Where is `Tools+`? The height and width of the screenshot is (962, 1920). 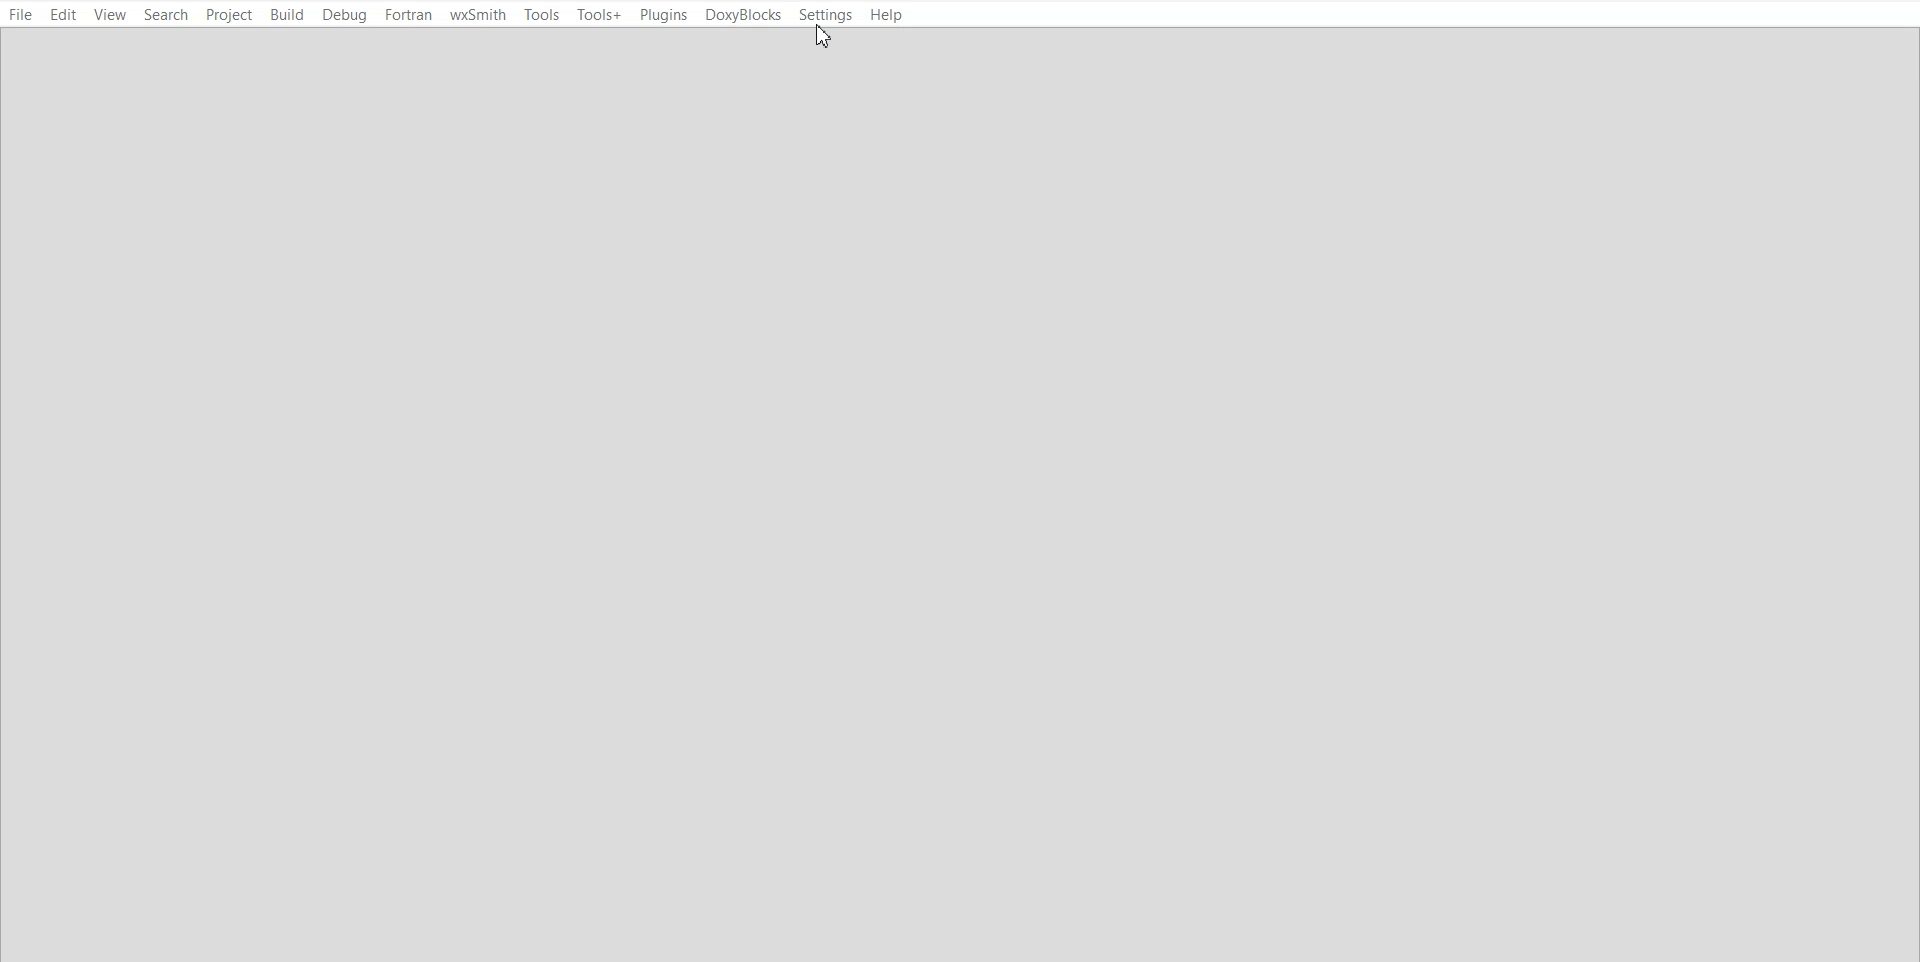 Tools+ is located at coordinates (598, 15).